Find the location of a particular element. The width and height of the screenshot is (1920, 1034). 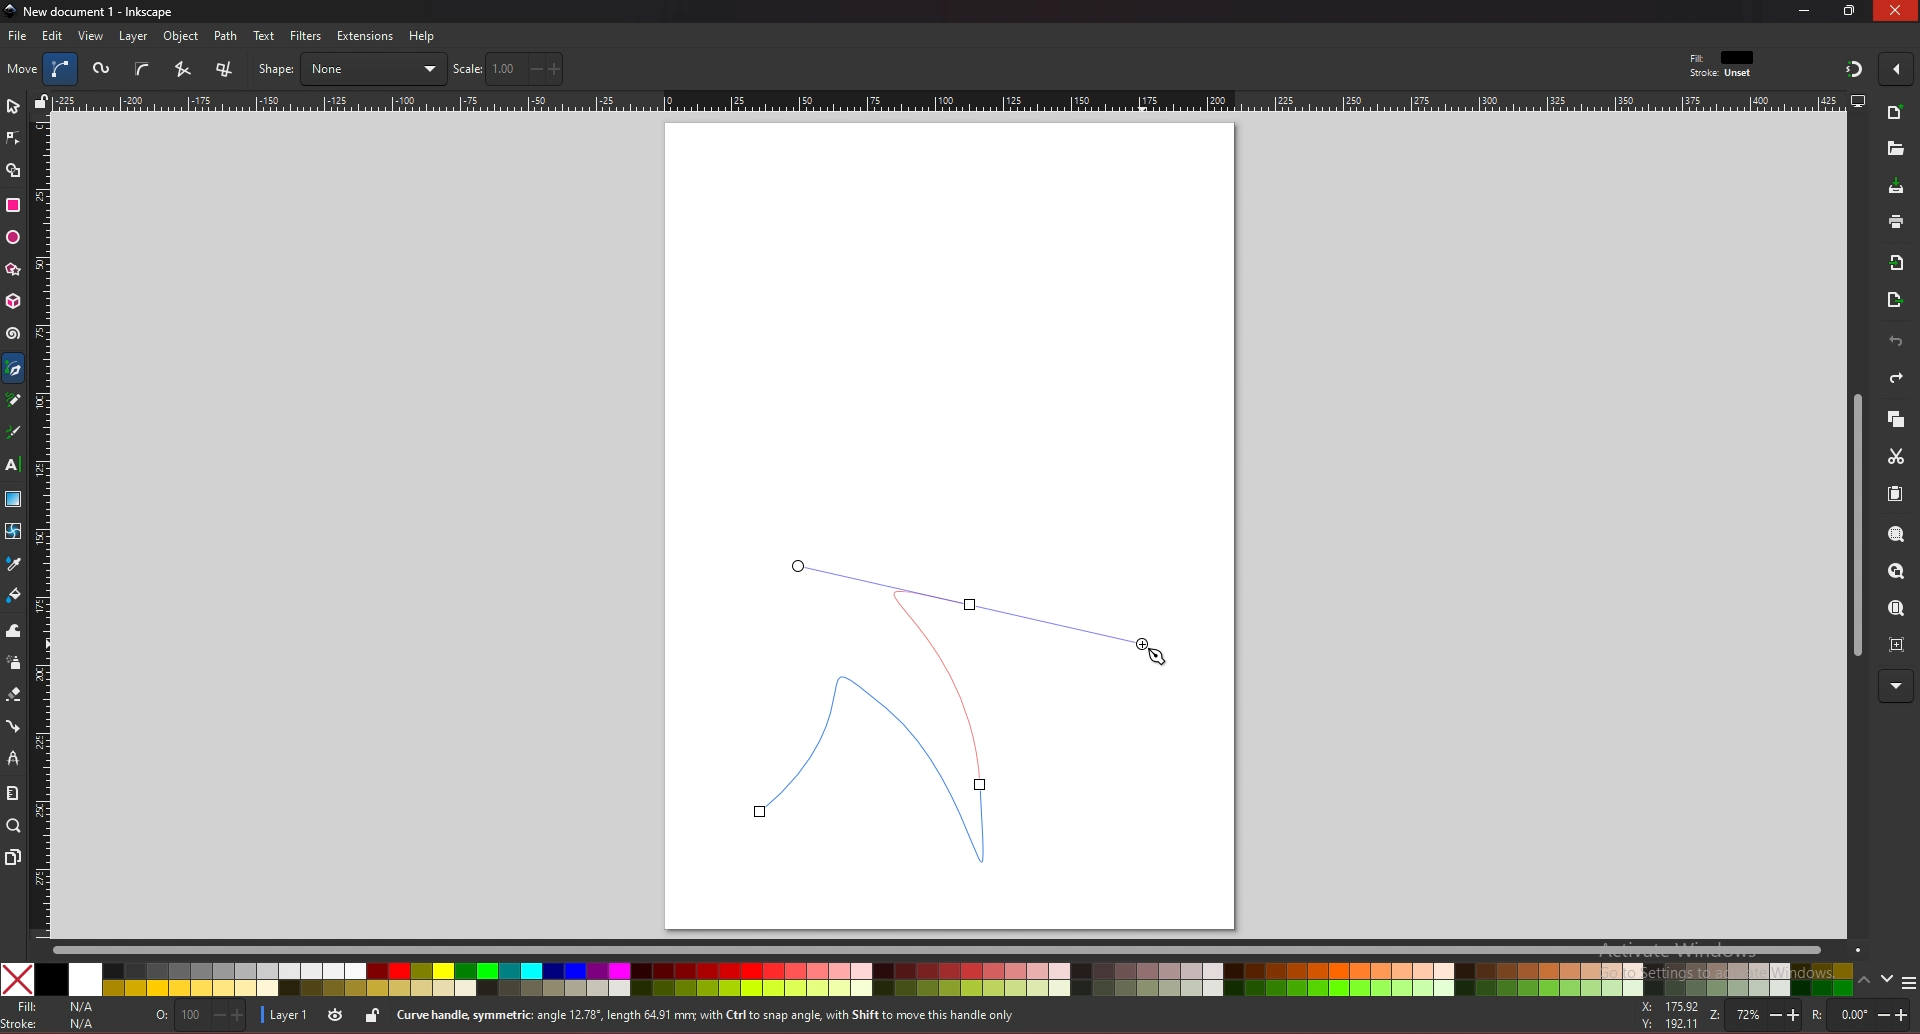

help is located at coordinates (423, 36).